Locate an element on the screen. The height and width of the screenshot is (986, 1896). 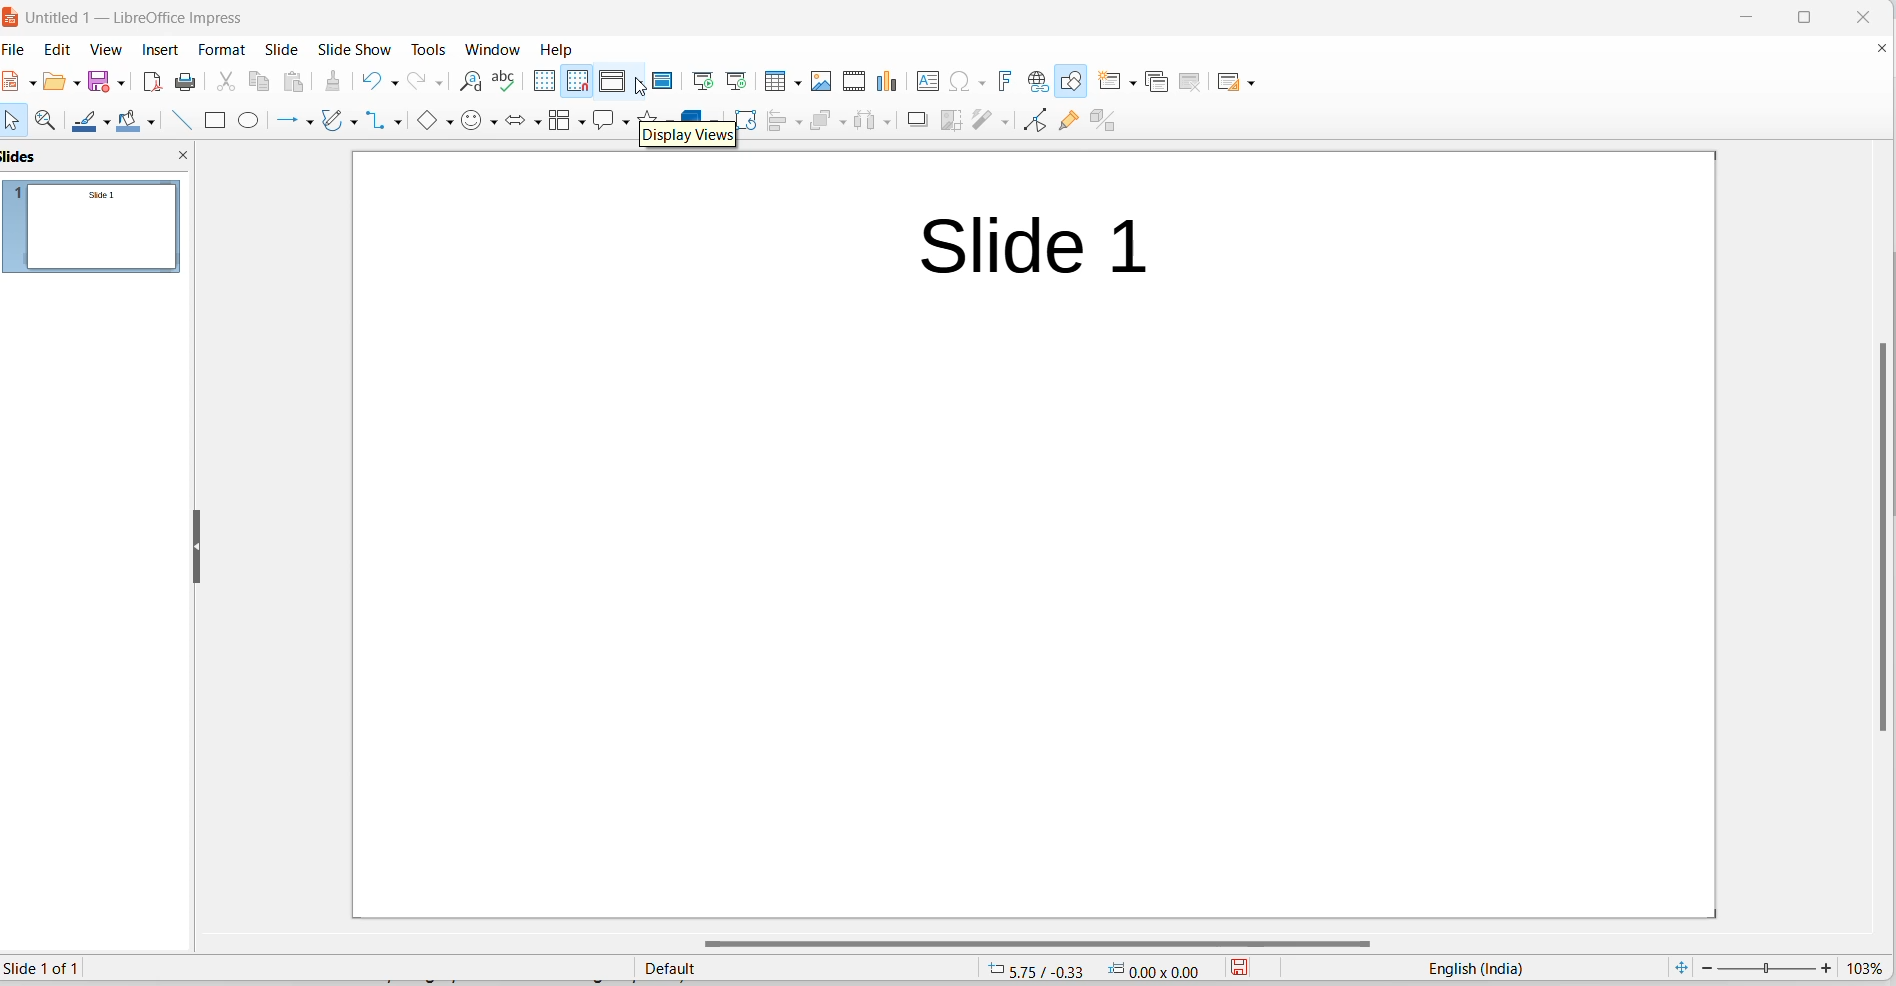
filters is located at coordinates (979, 122).